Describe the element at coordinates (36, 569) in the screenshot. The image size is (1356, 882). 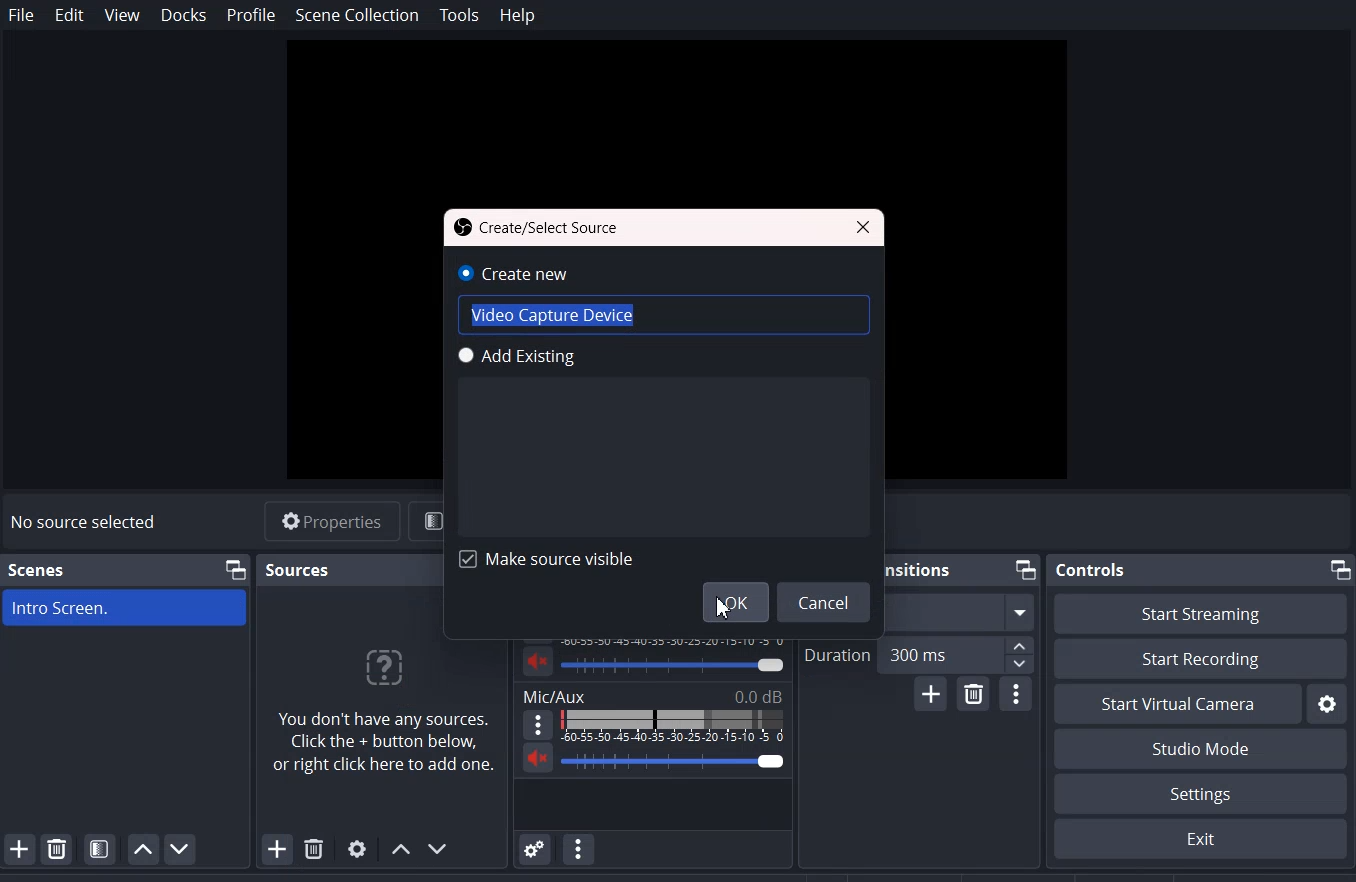
I see `Scene` at that location.